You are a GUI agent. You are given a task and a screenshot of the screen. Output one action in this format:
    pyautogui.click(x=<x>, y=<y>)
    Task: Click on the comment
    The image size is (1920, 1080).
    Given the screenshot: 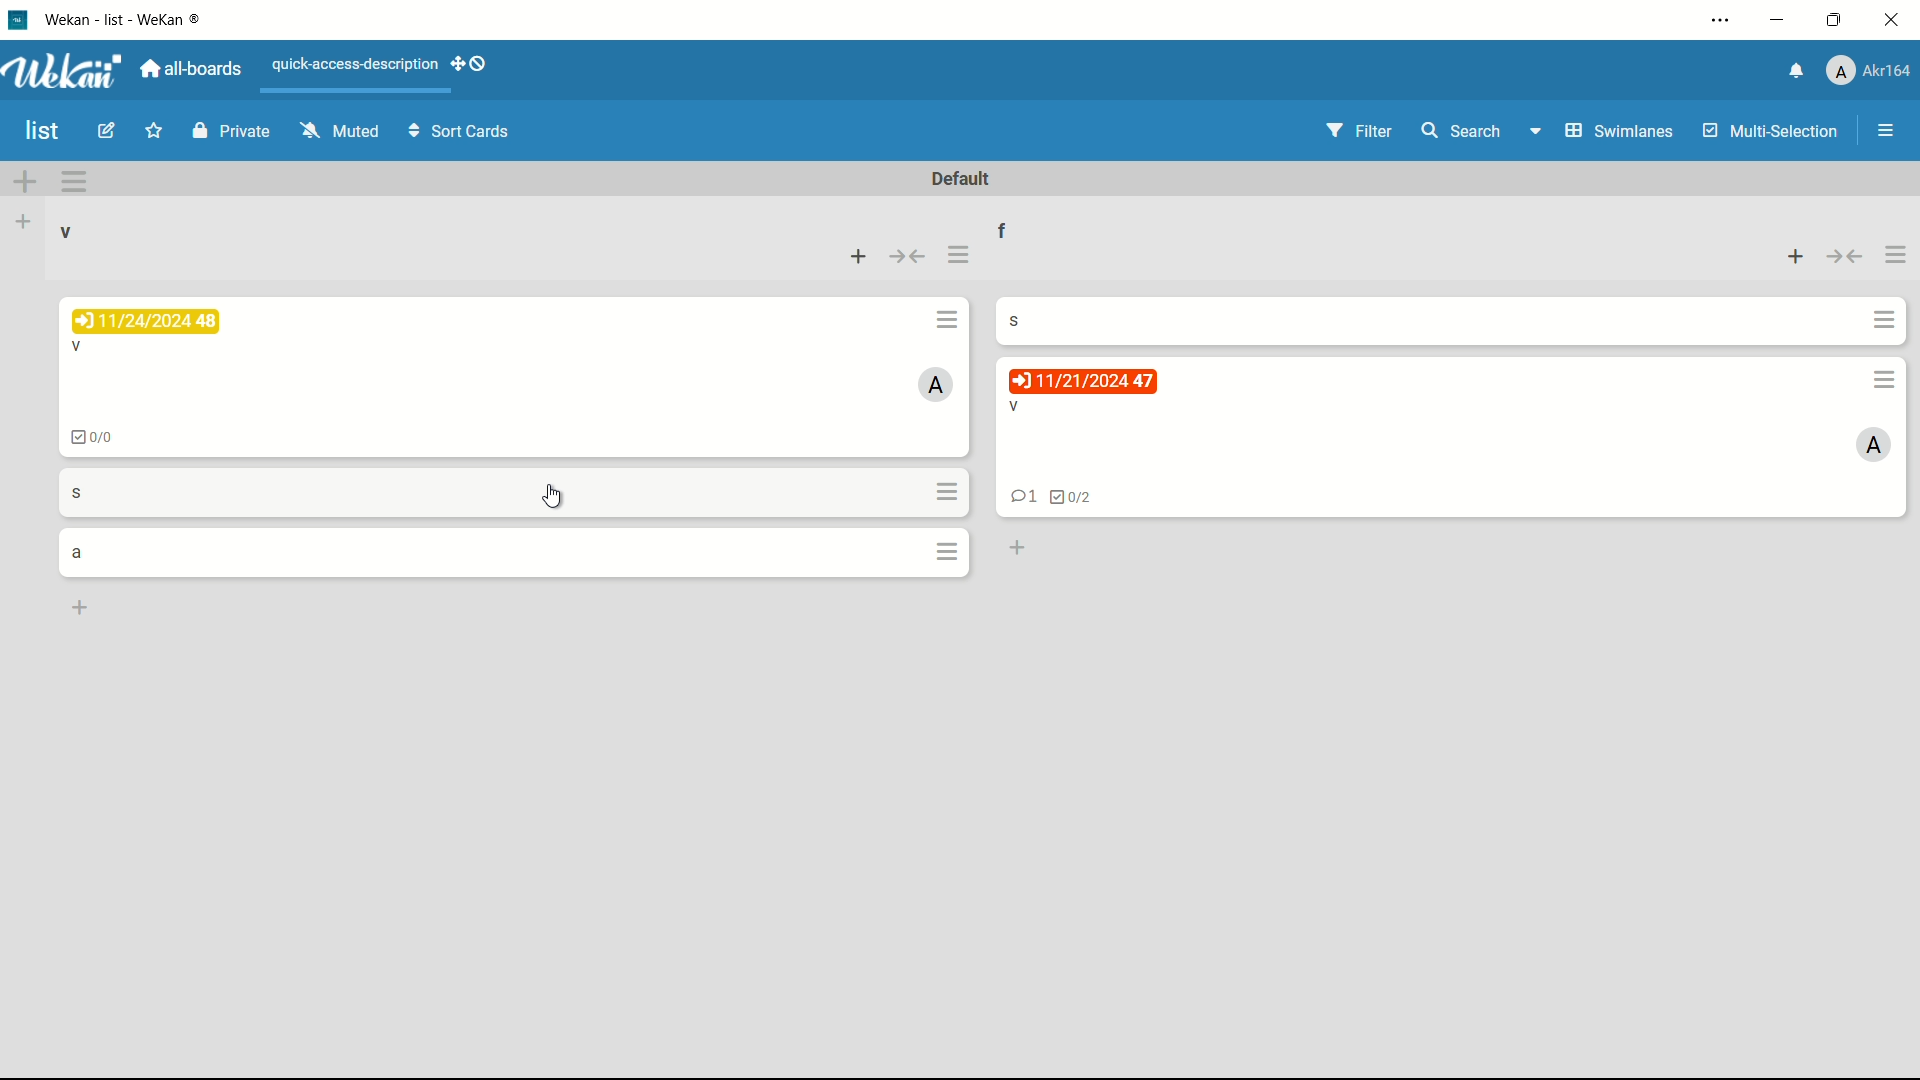 What is the action you would take?
    pyautogui.click(x=1023, y=497)
    